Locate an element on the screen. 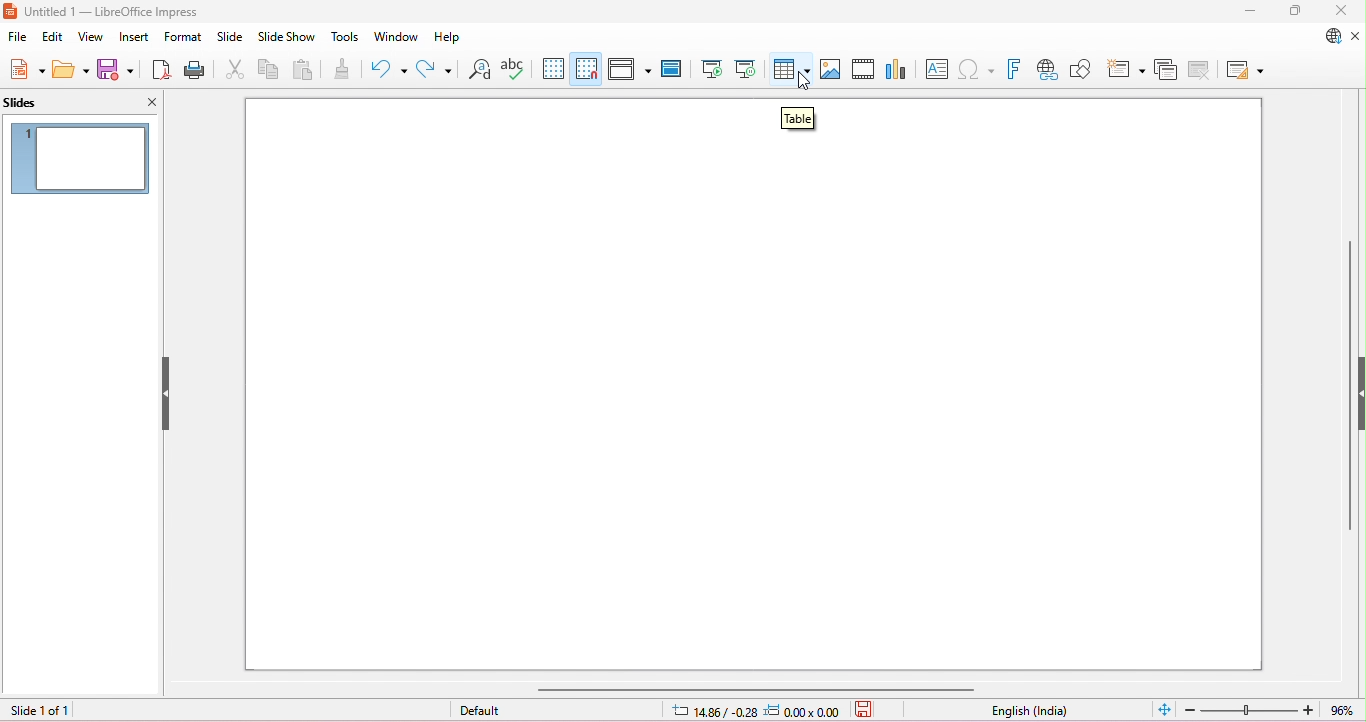  slide 1 of 1 is located at coordinates (40, 711).